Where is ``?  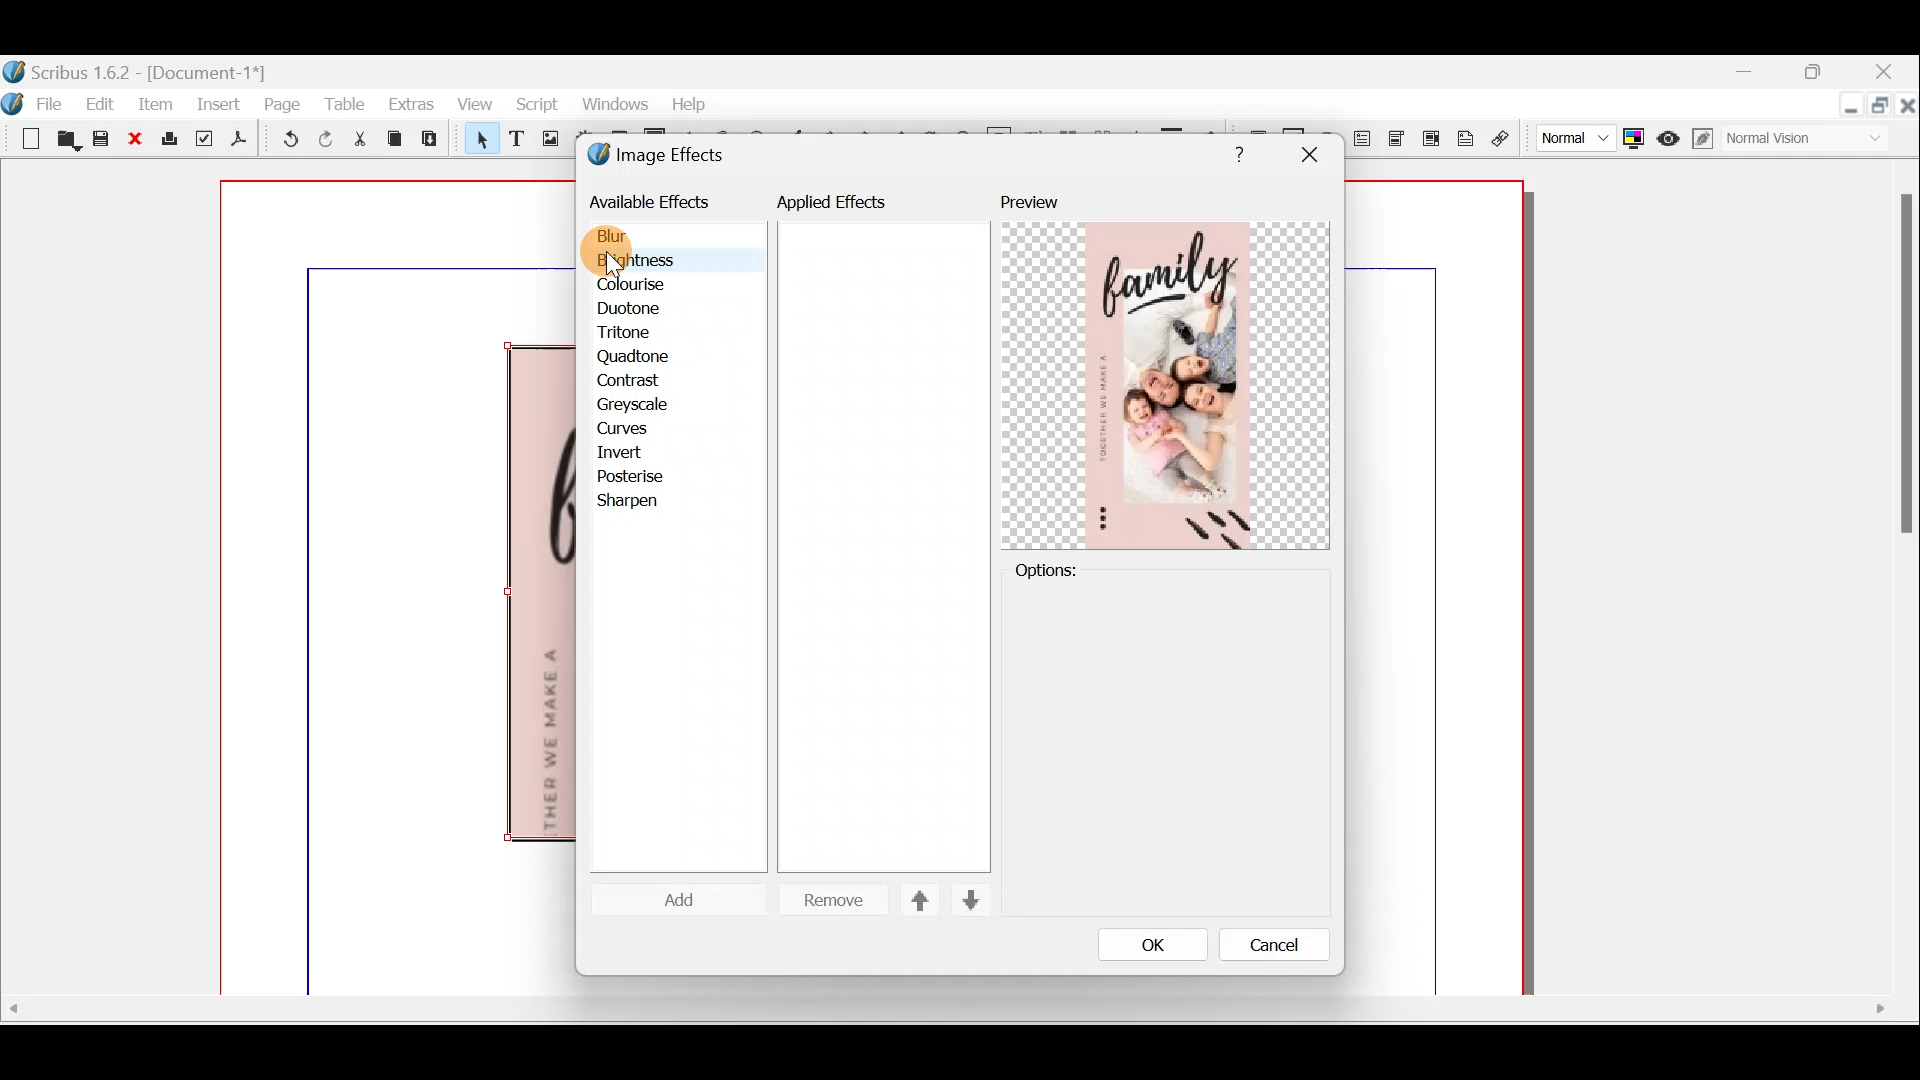  is located at coordinates (949, 1009).